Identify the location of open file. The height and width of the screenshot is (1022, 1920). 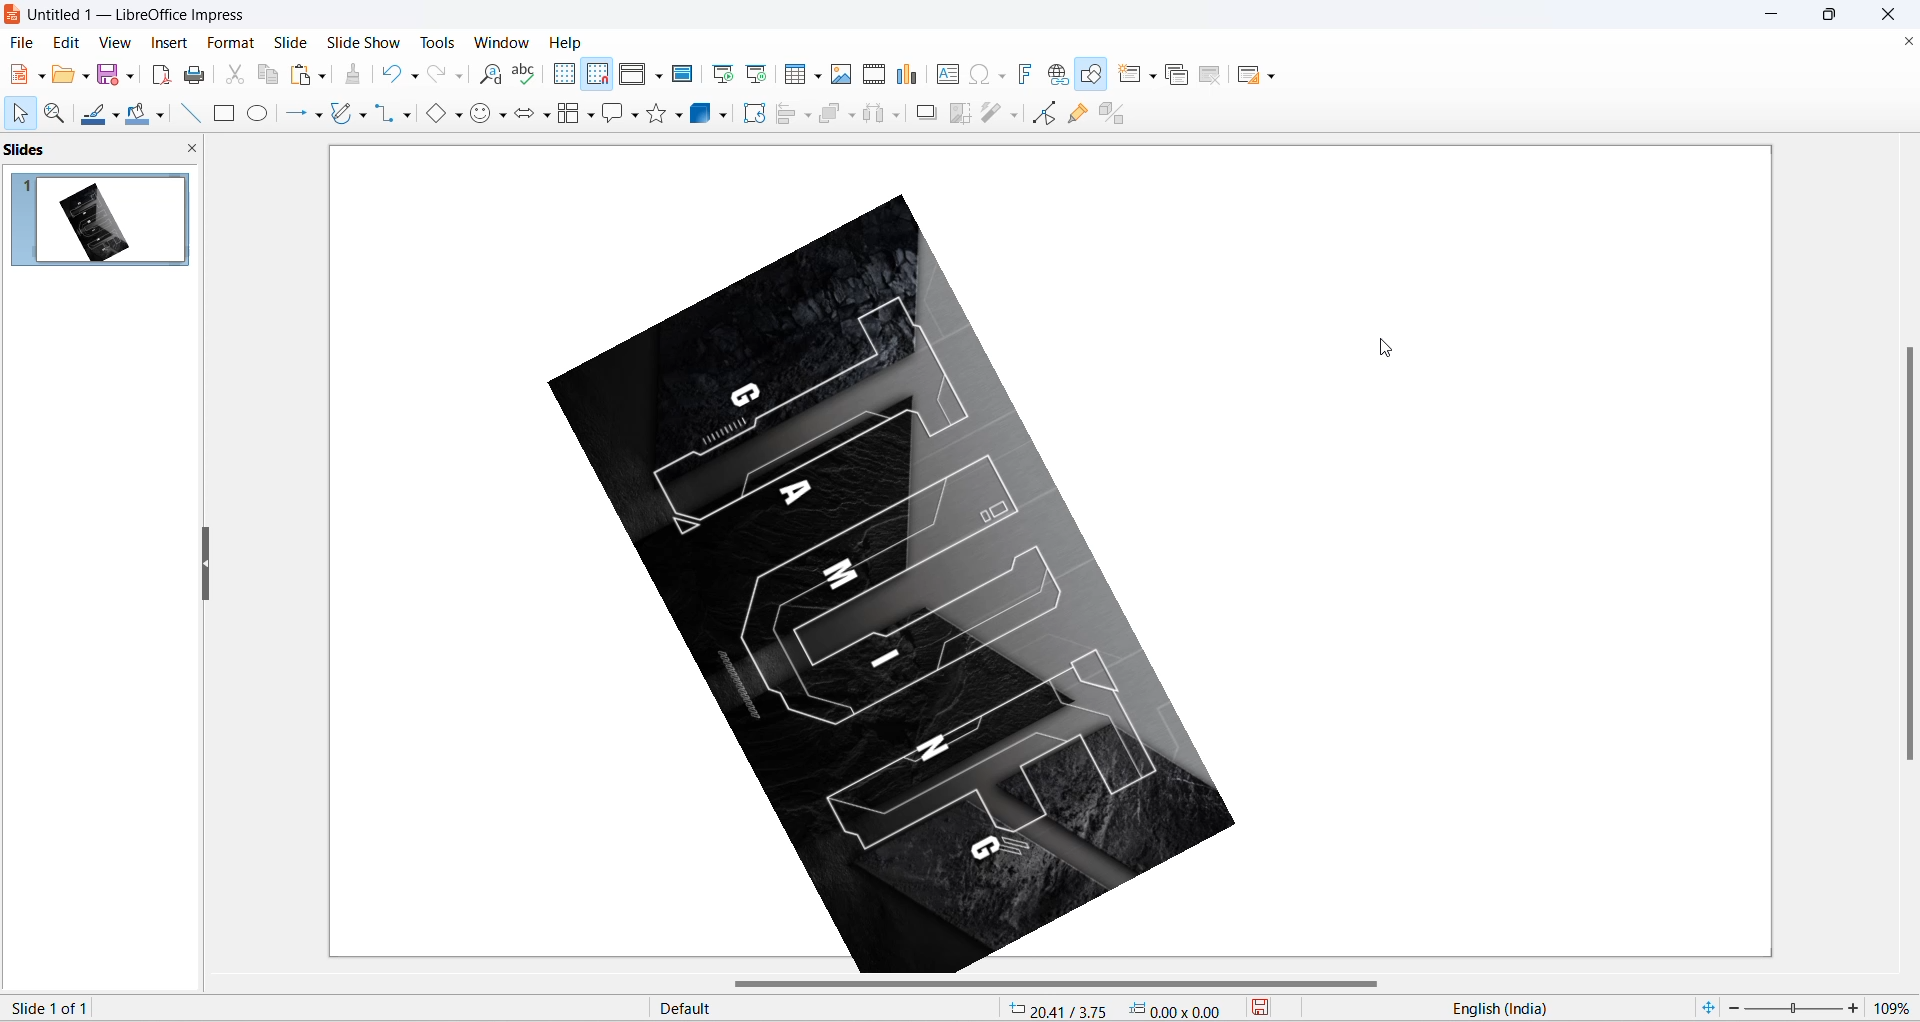
(63, 78).